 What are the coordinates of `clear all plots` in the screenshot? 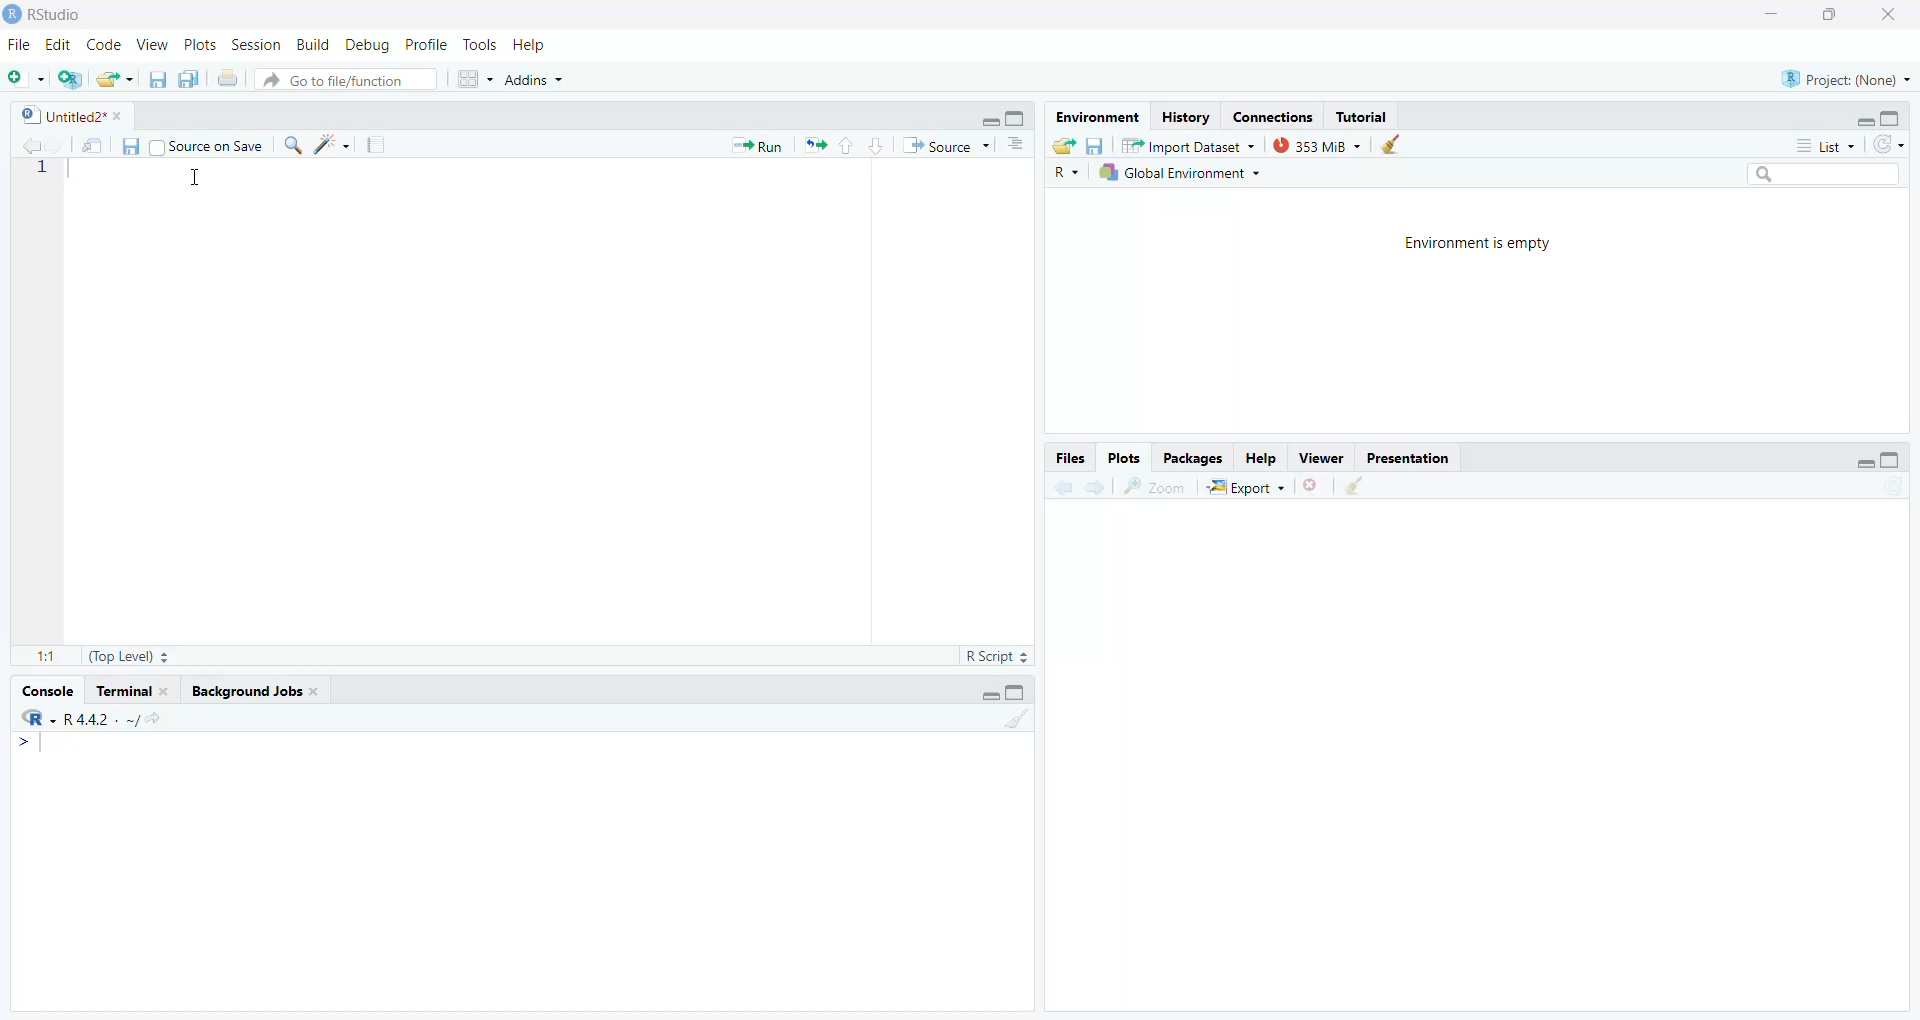 It's located at (1359, 489).